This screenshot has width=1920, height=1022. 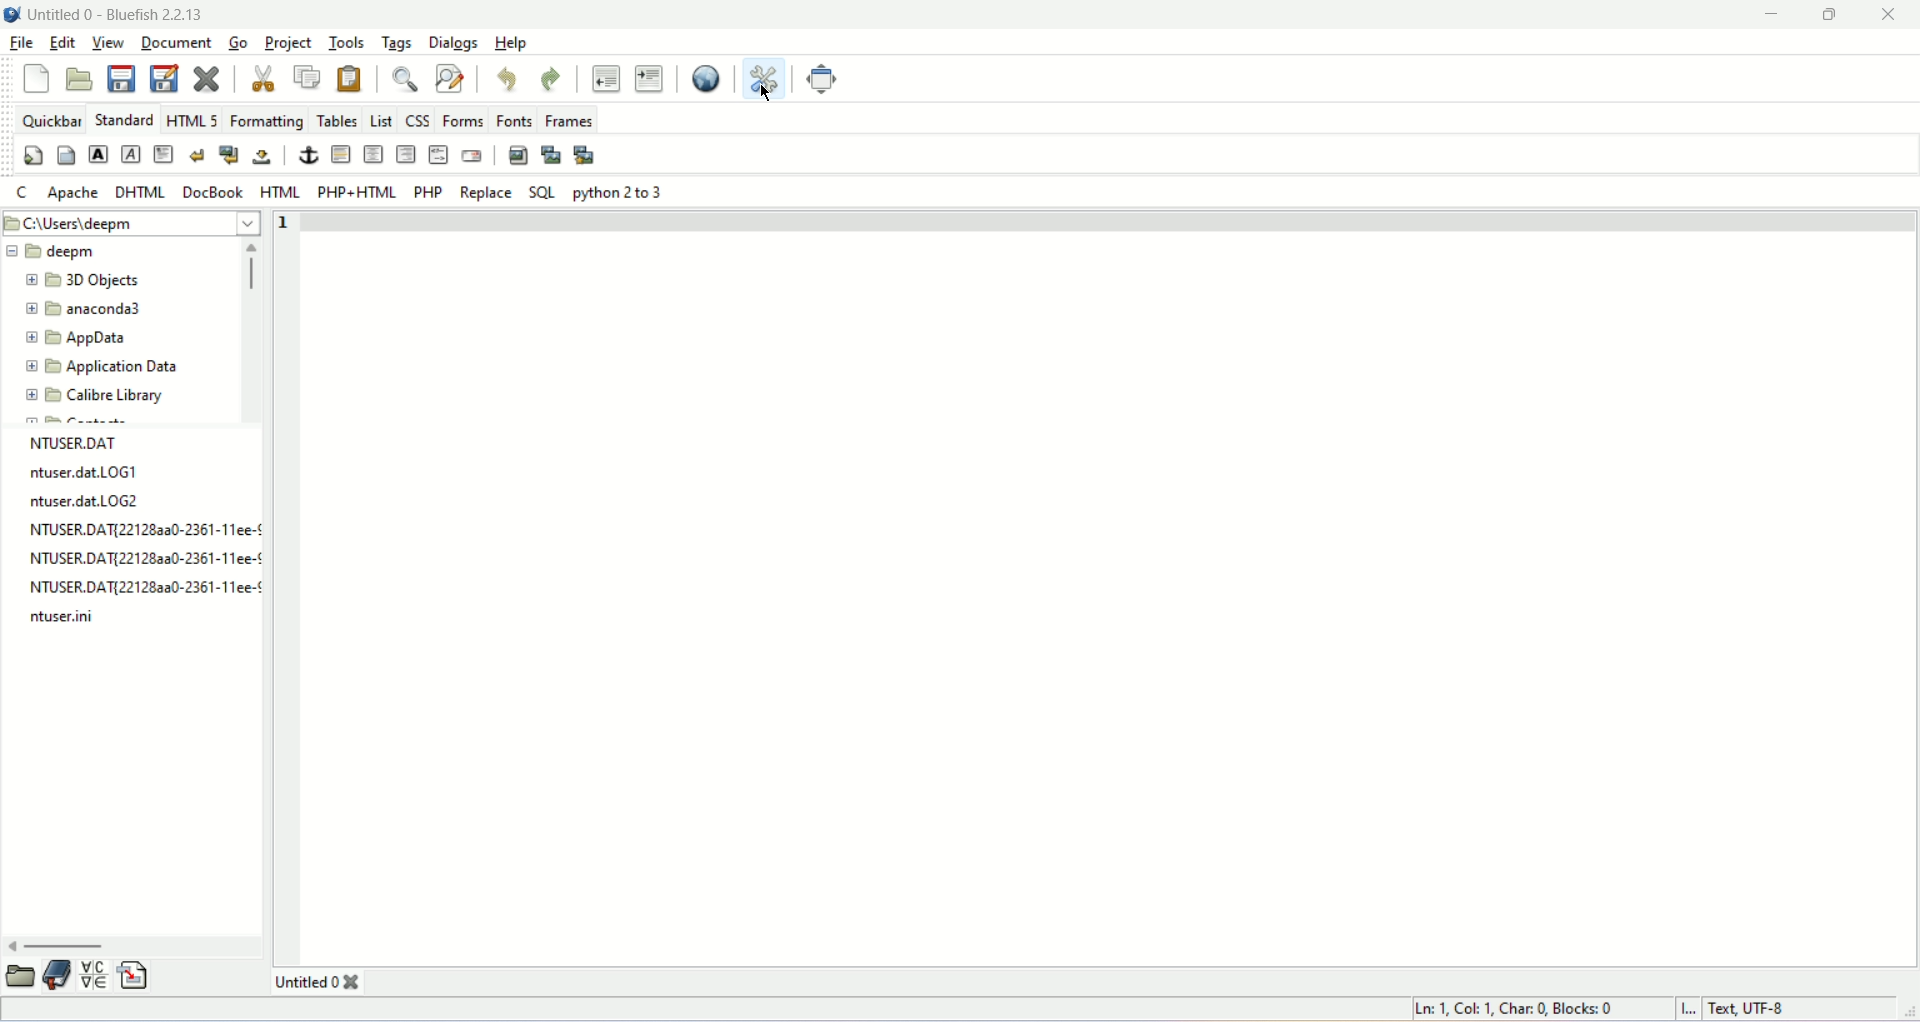 I want to click on edit, so click(x=63, y=43).